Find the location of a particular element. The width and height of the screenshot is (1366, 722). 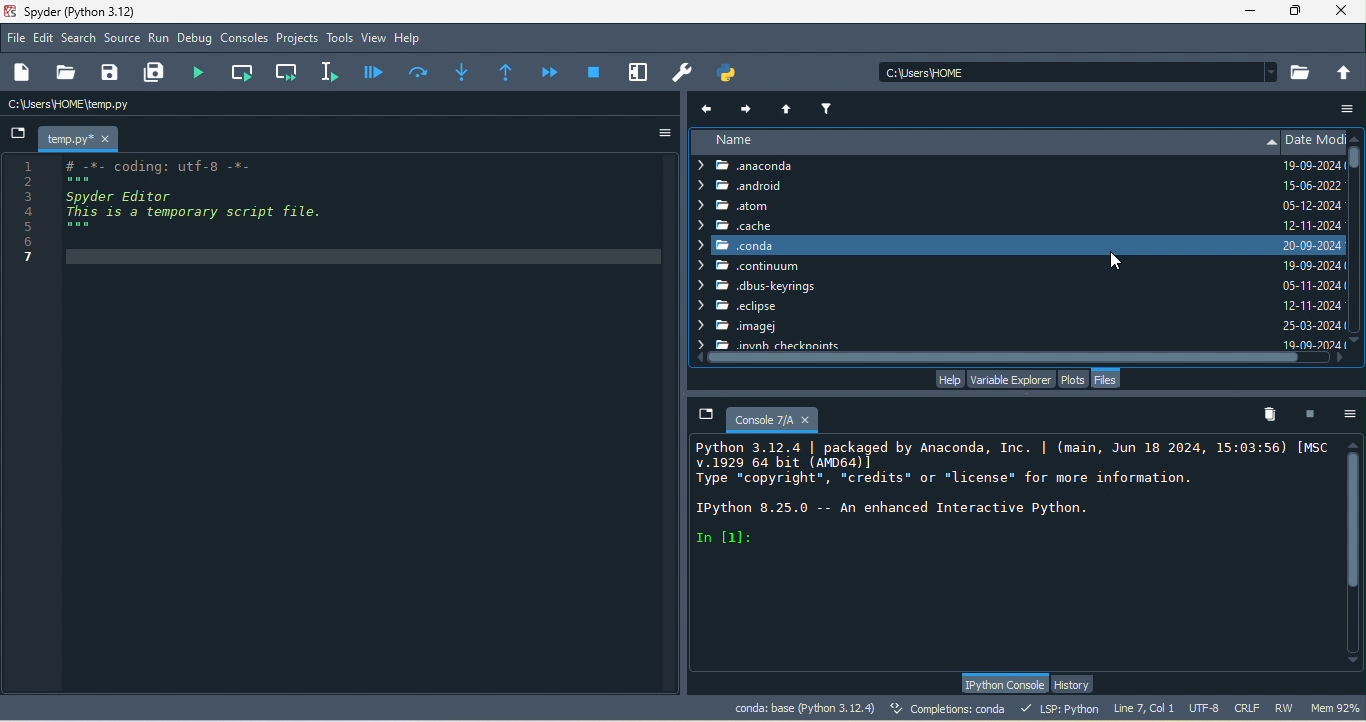

preferences is located at coordinates (684, 73).